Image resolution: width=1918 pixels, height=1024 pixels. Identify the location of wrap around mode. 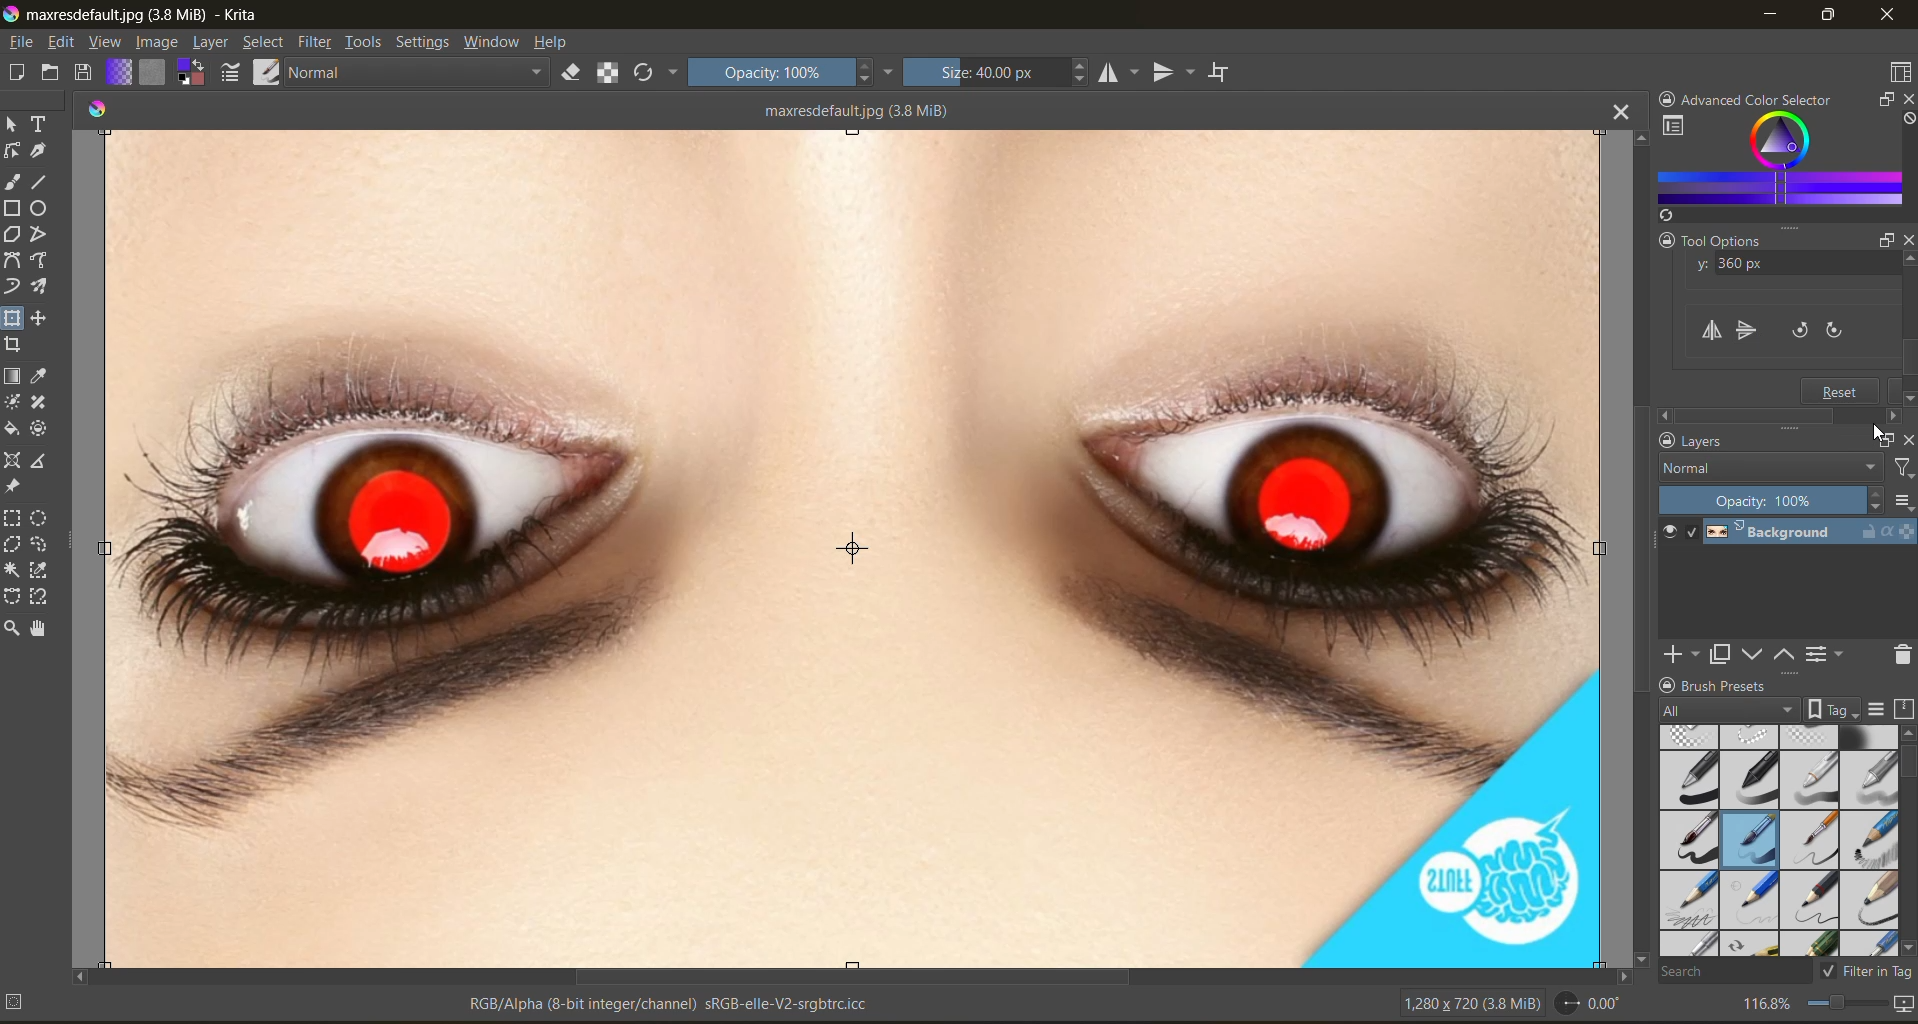
(1222, 70).